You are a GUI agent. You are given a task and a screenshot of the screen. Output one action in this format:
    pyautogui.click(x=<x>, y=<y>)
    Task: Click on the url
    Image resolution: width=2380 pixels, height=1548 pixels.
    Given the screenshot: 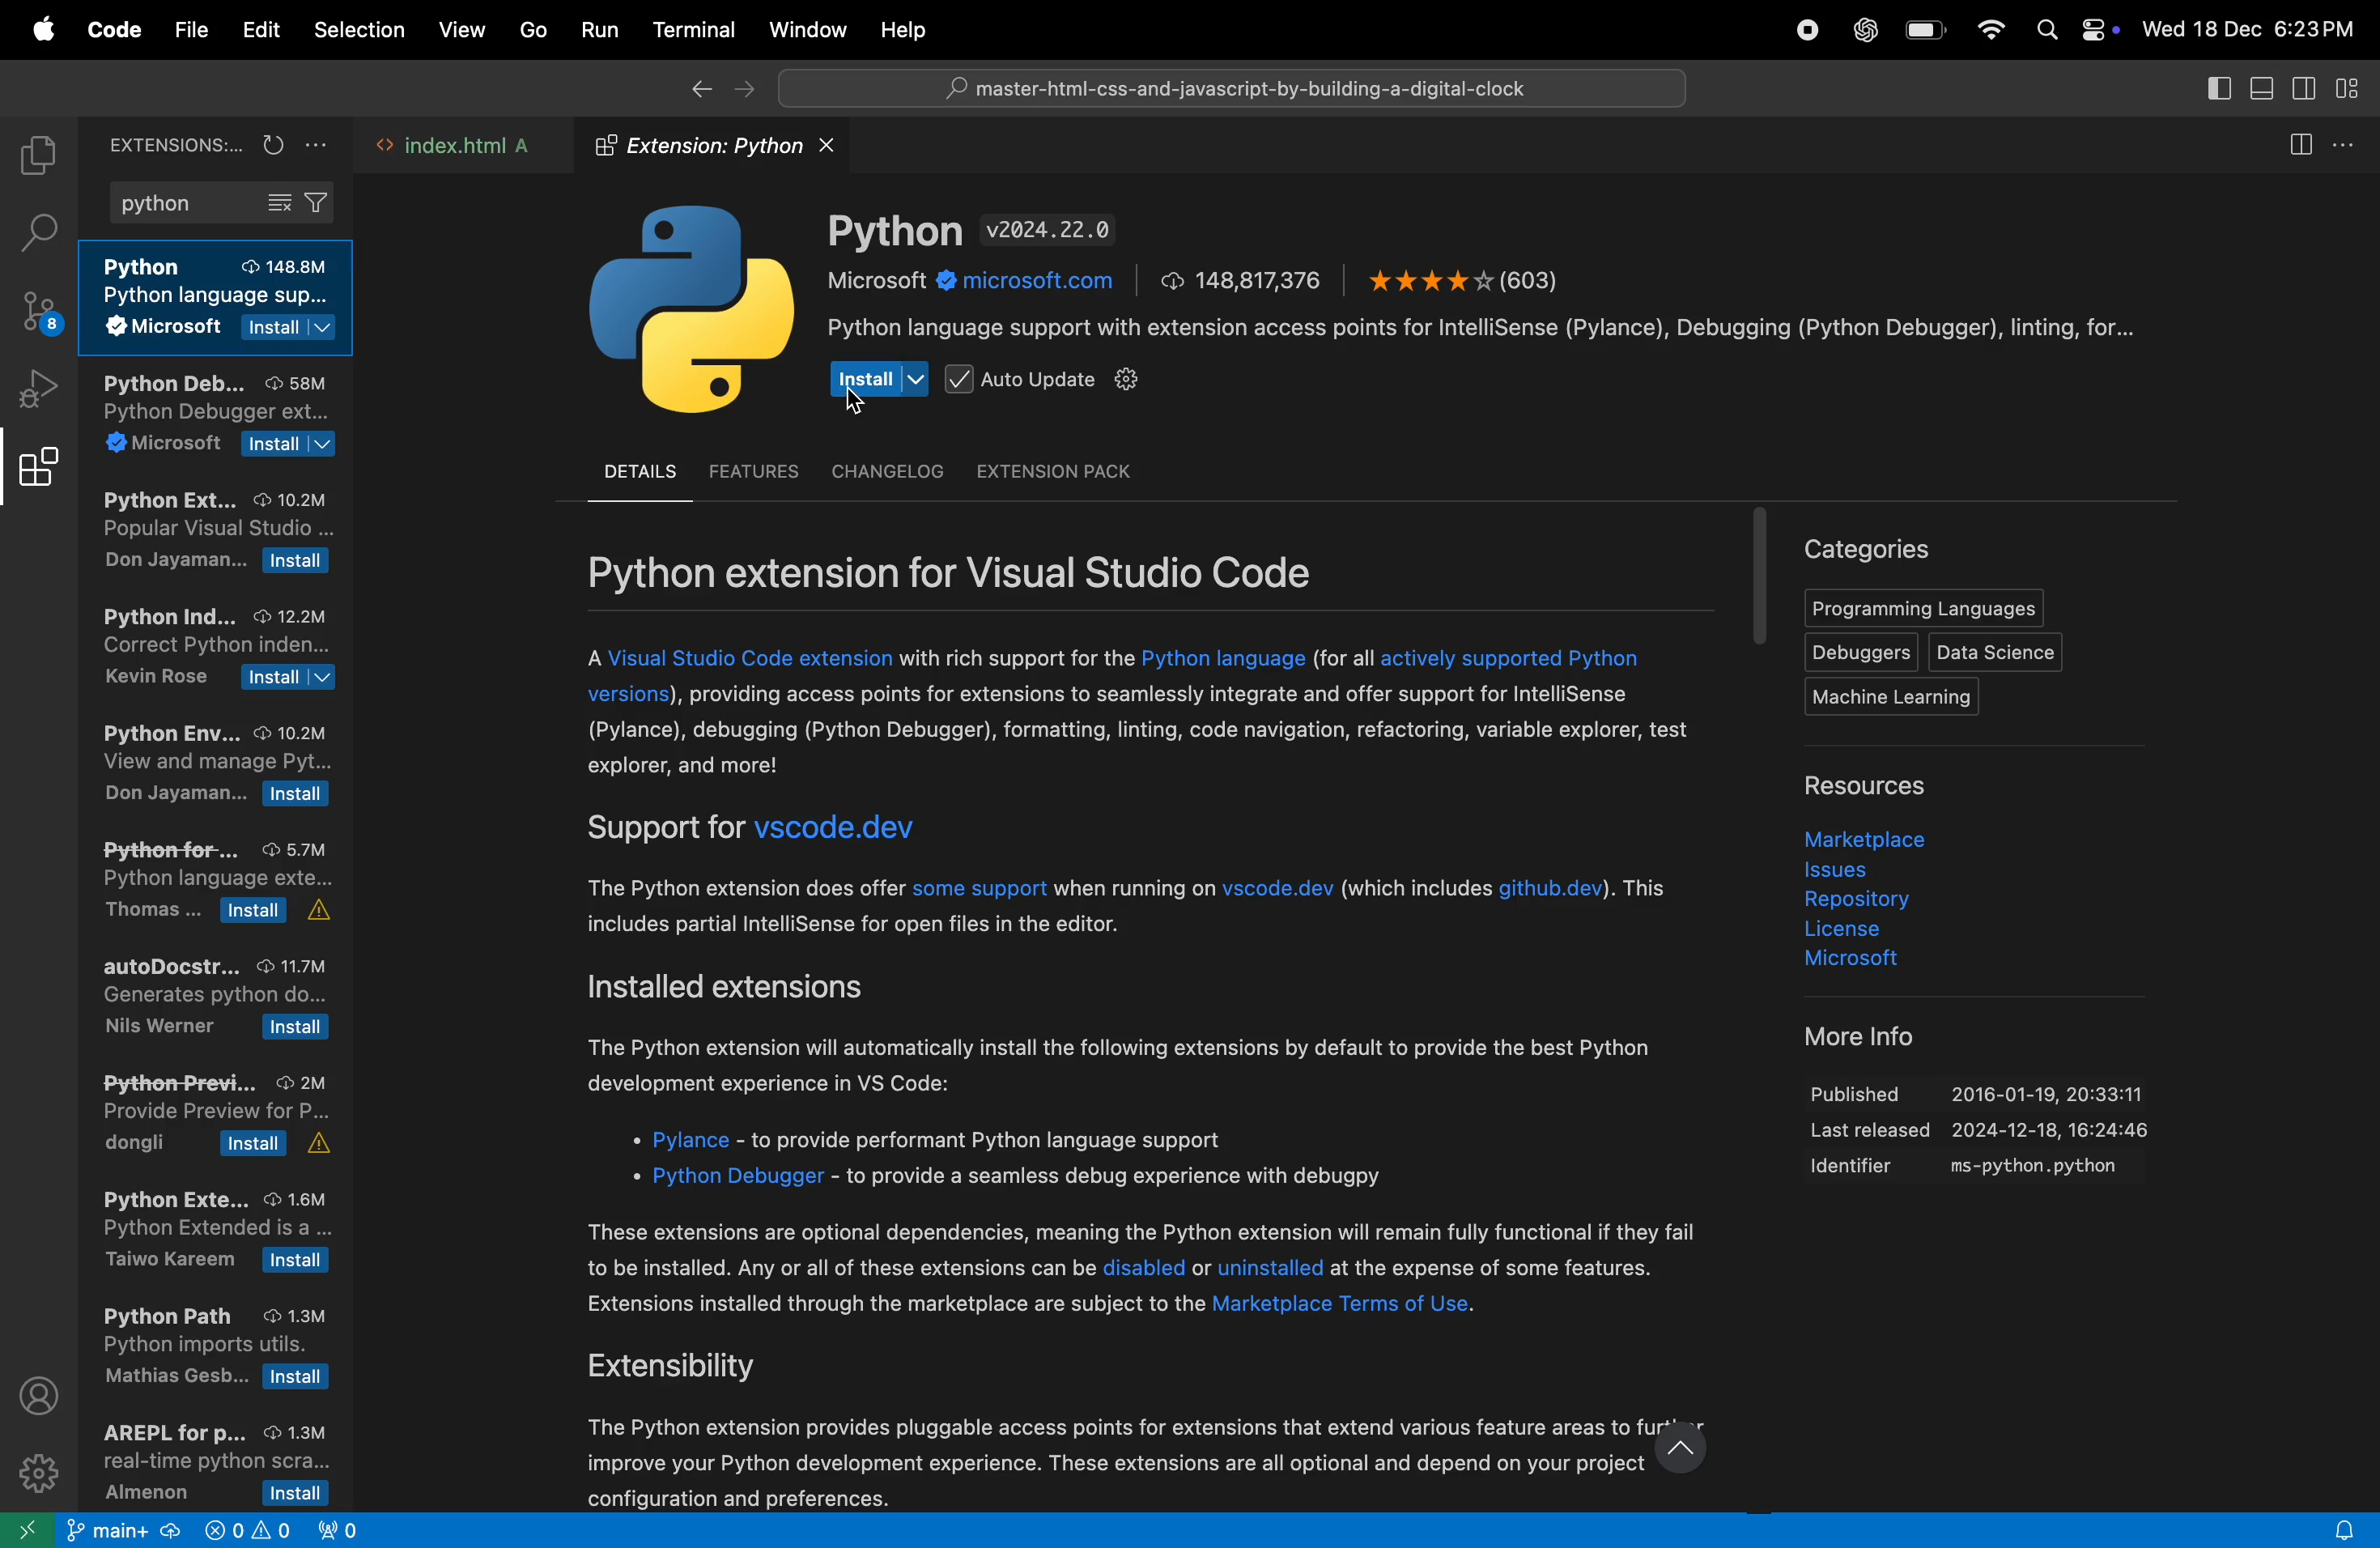 What is the action you would take?
    pyautogui.click(x=978, y=282)
    